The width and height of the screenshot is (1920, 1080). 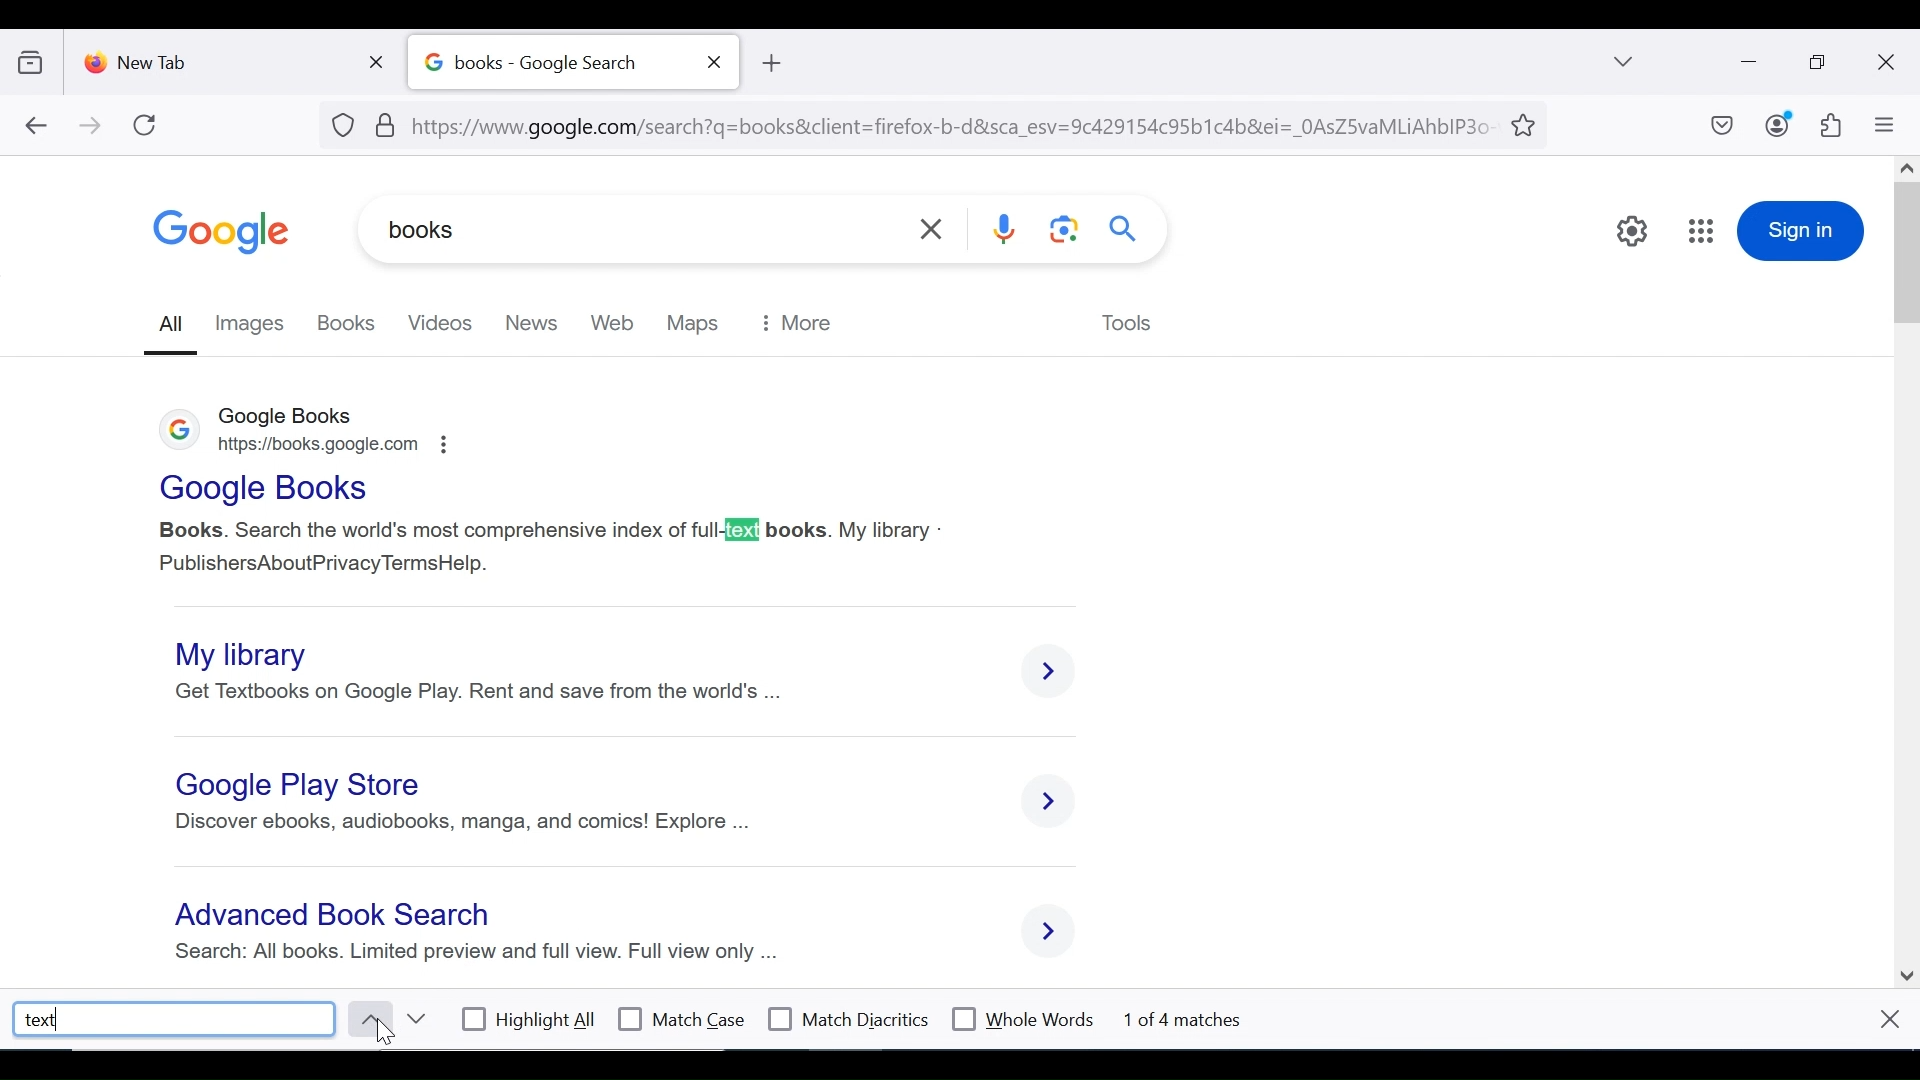 I want to click on all, so click(x=173, y=324).